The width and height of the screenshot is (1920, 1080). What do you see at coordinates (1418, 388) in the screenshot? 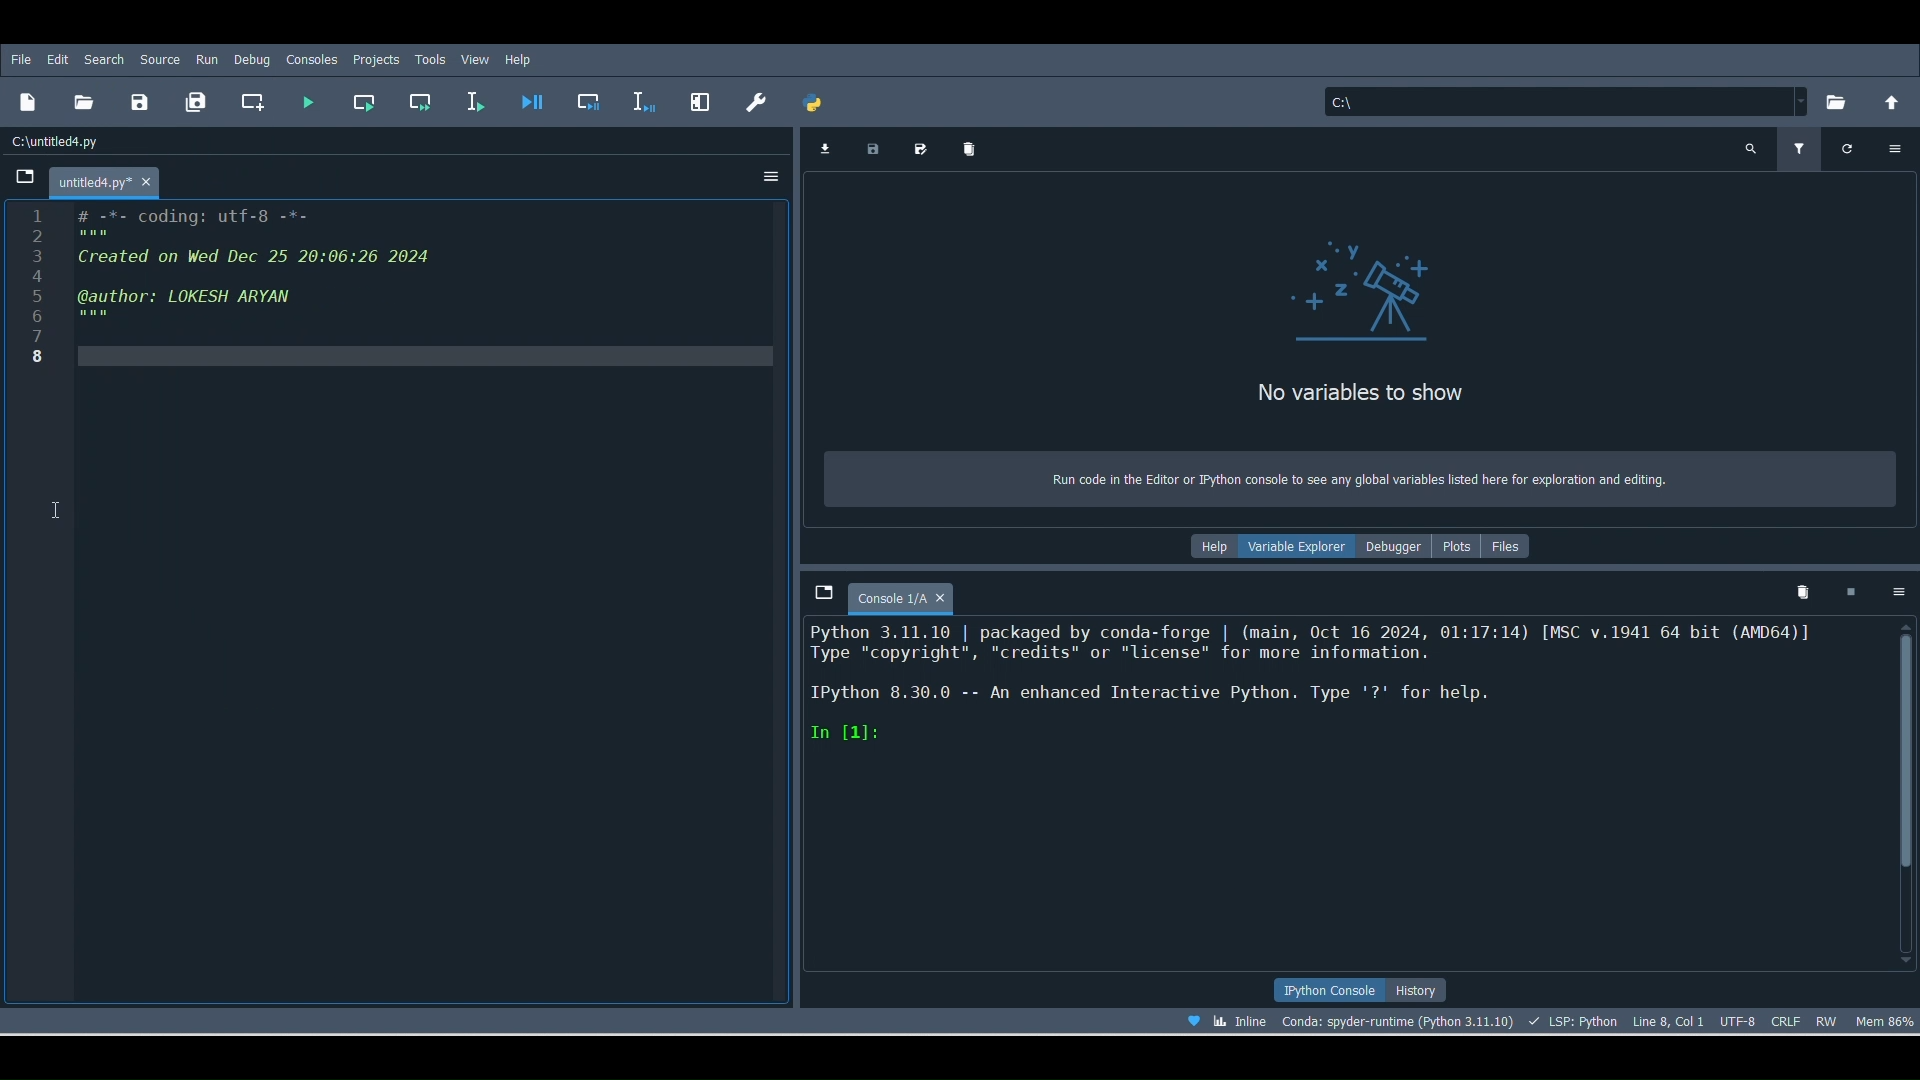
I see `No variables to show` at bounding box center [1418, 388].